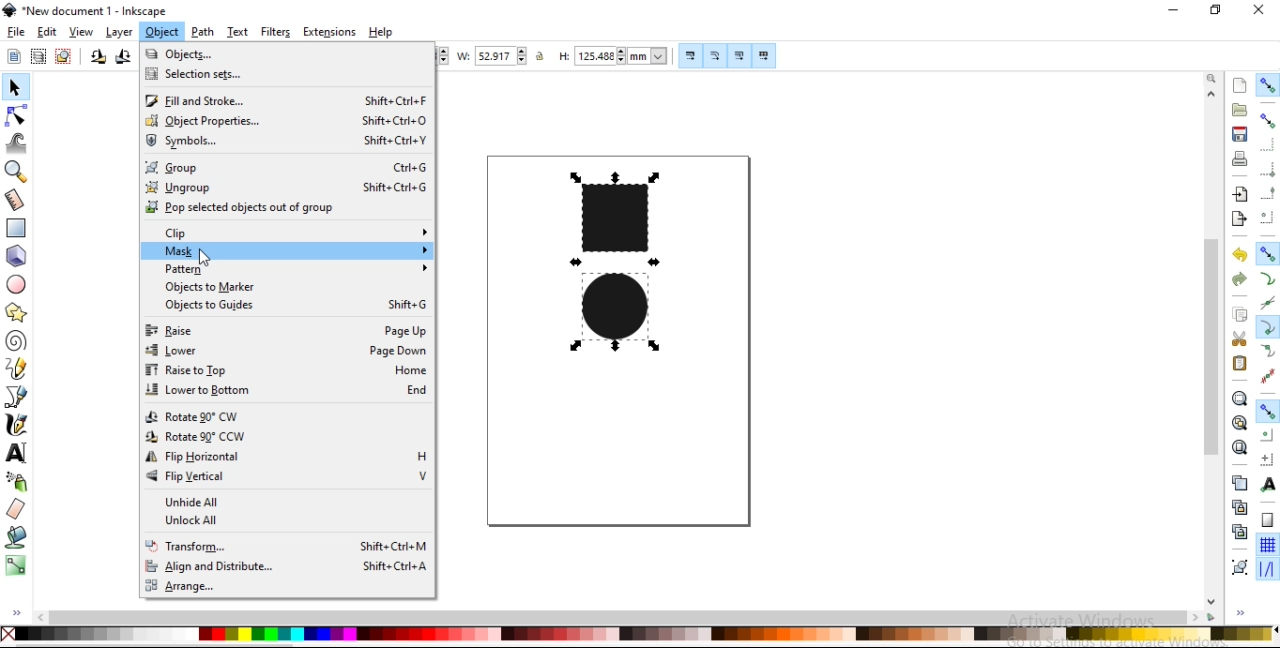 The height and width of the screenshot is (648, 1280). Describe the element at coordinates (1267, 119) in the screenshot. I see `snap bounding boxes` at that location.